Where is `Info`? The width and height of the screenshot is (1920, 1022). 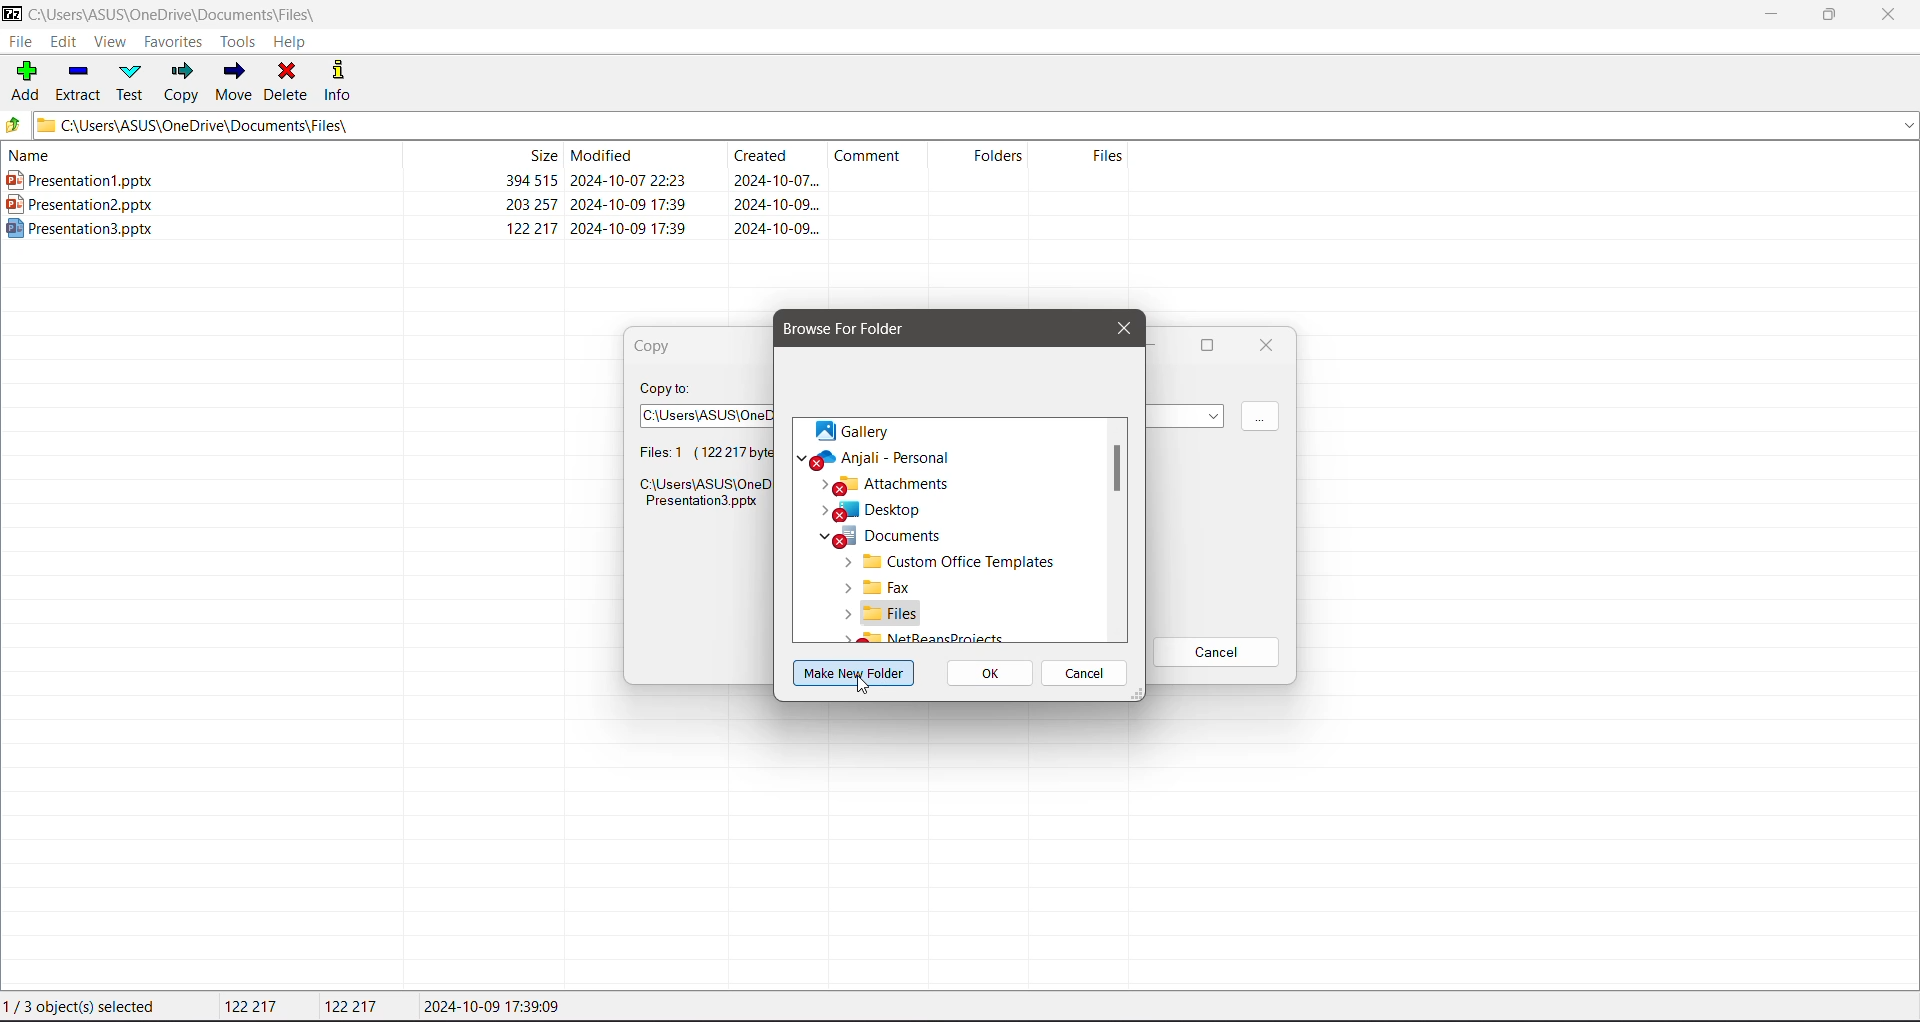
Info is located at coordinates (340, 80).